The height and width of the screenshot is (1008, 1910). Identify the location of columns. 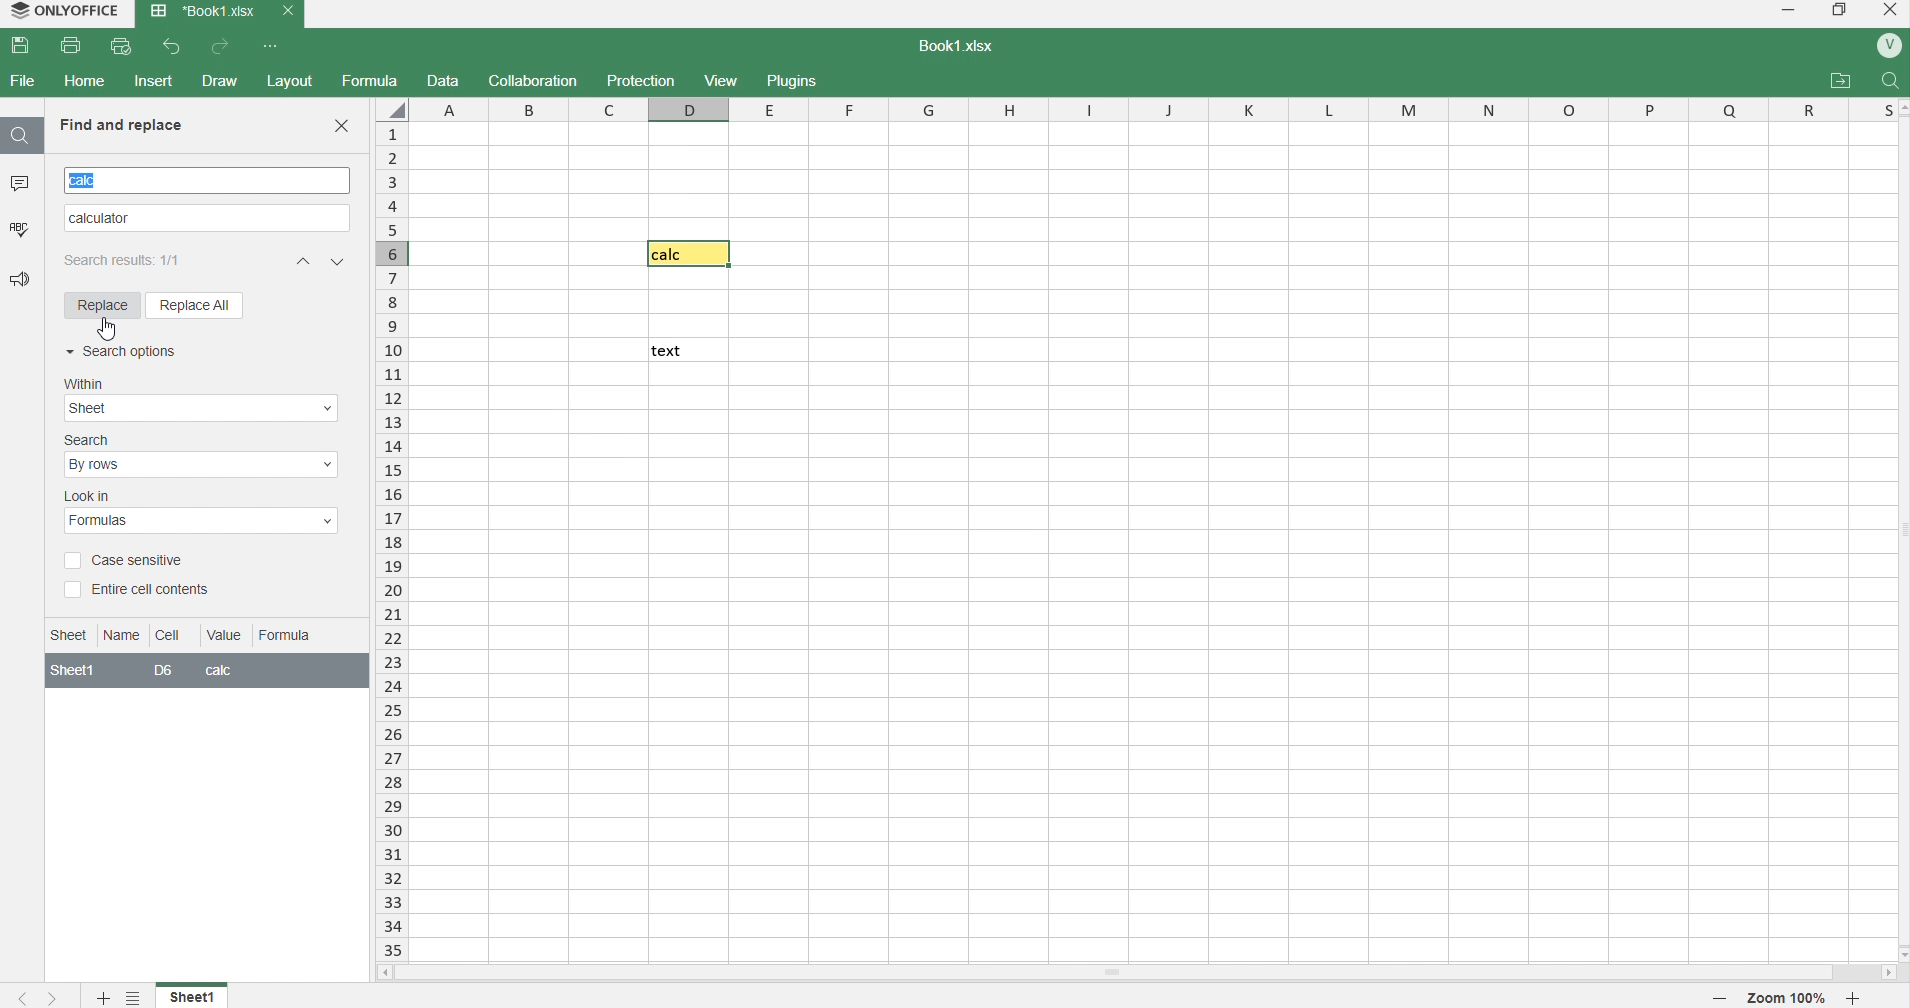
(1156, 109).